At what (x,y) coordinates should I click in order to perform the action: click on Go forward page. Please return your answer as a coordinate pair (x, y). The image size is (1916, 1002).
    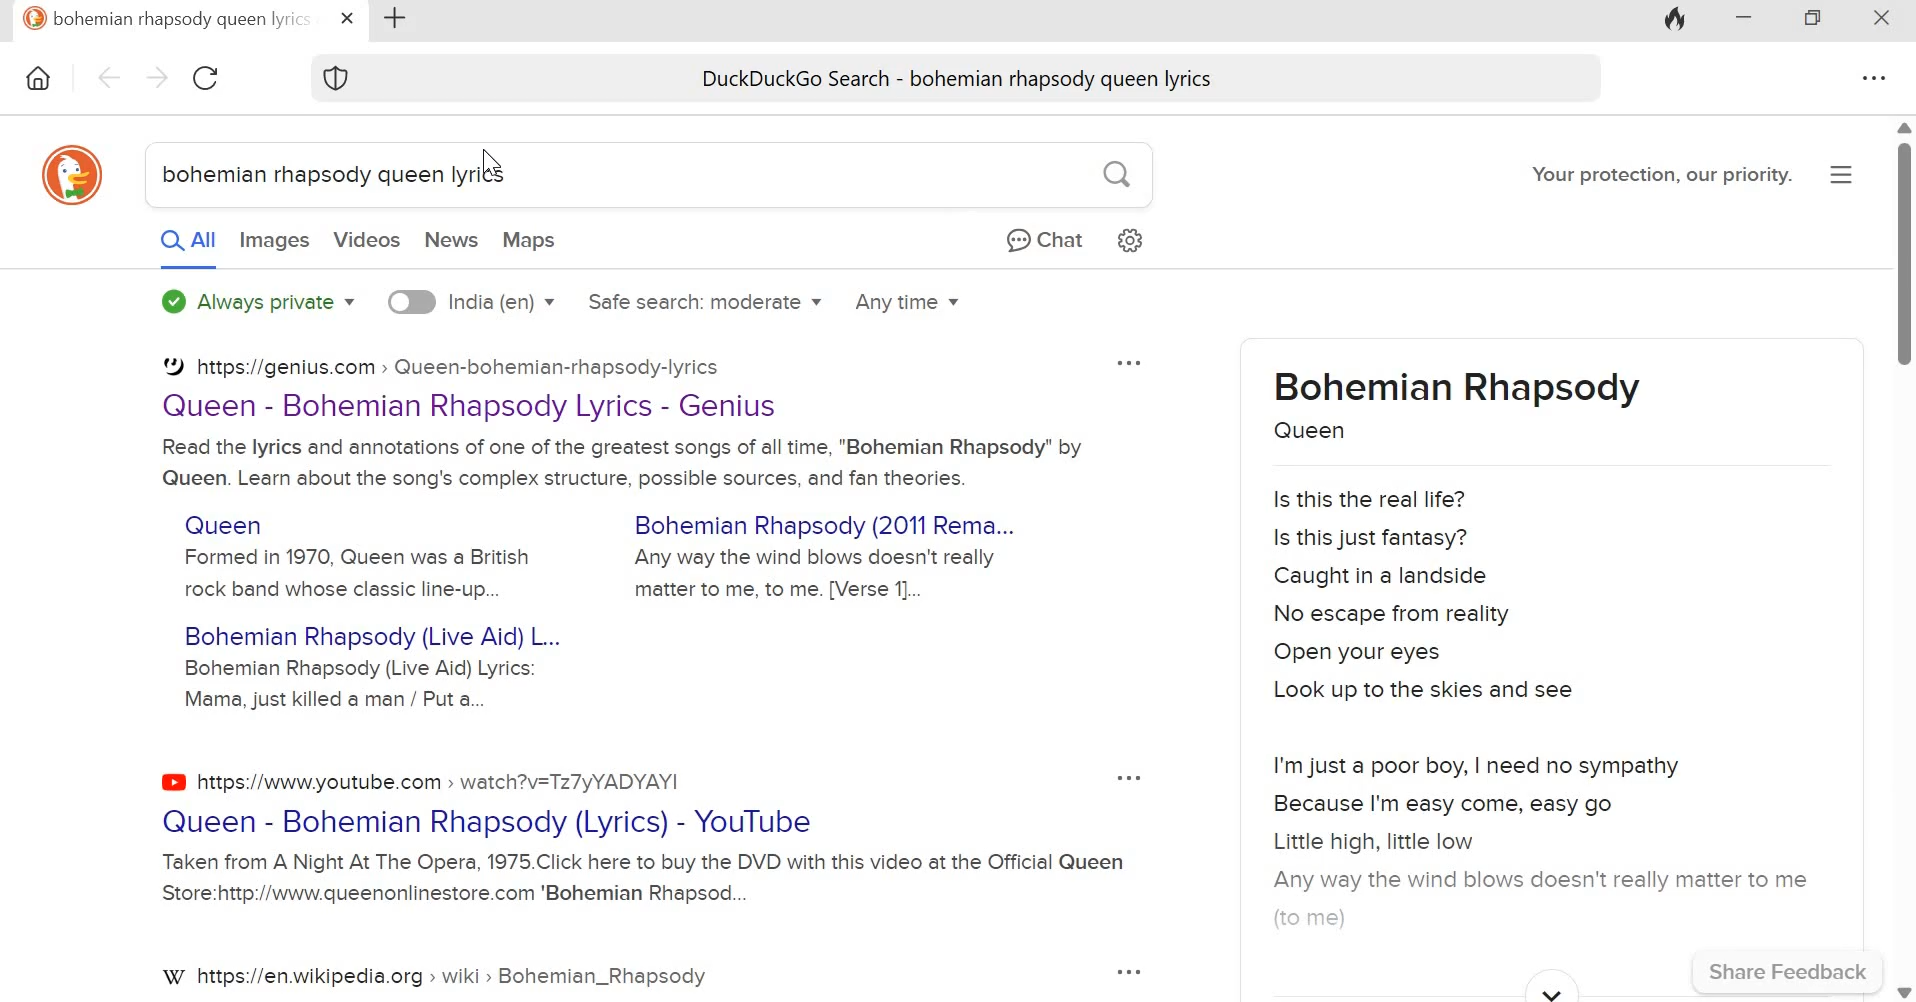
    Looking at the image, I should click on (157, 76).